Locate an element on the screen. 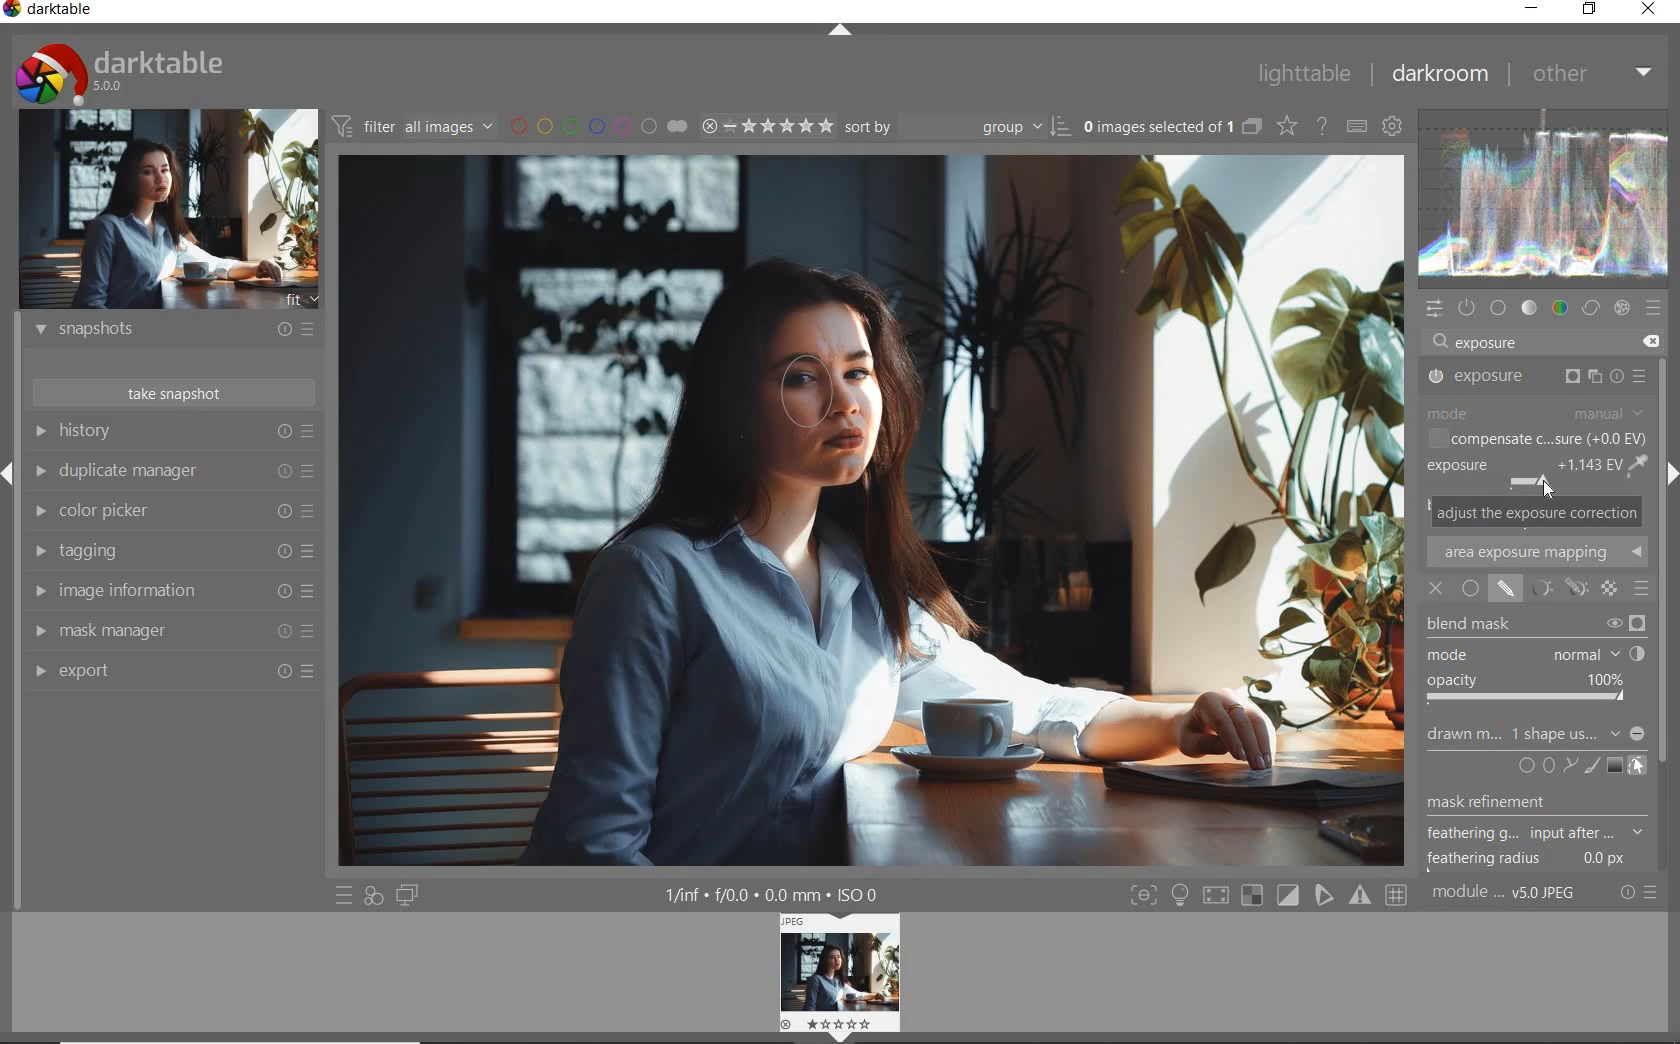 This screenshot has height=1044, width=1680. quick access for applying any of your styles is located at coordinates (372, 897).